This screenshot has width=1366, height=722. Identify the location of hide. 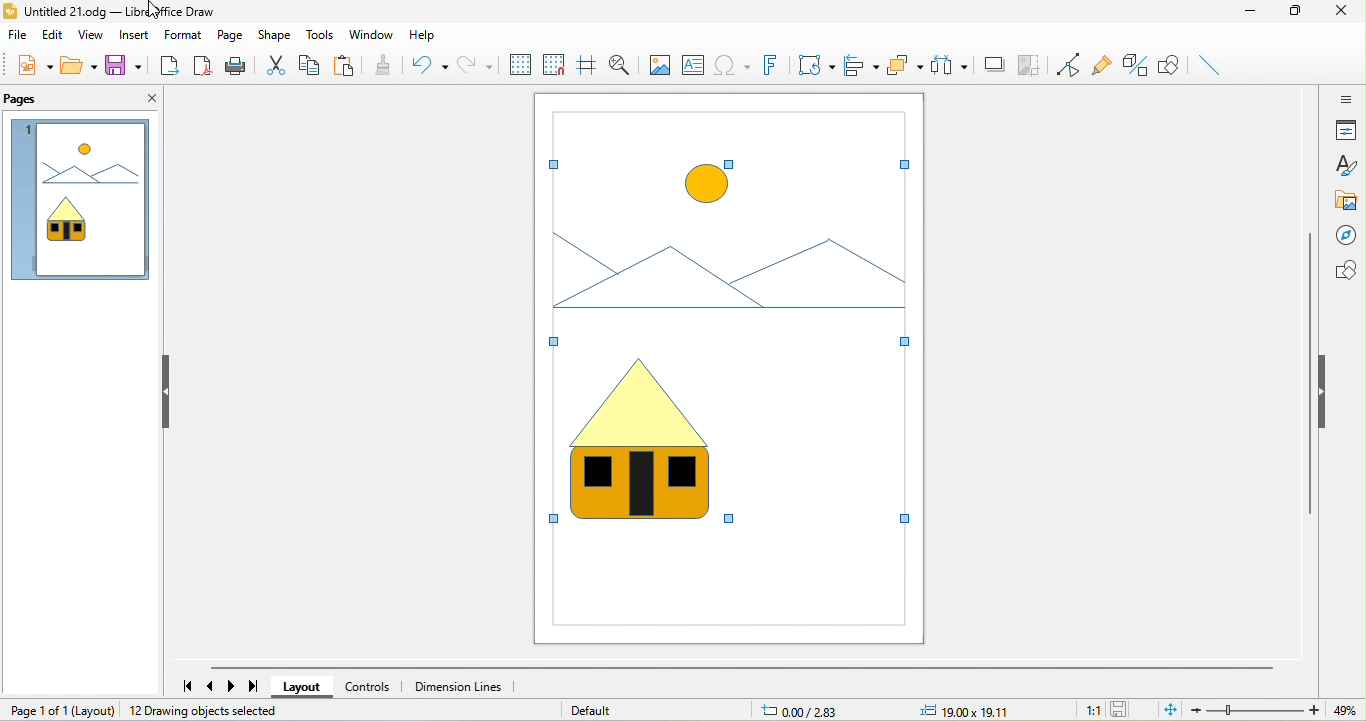
(1327, 395).